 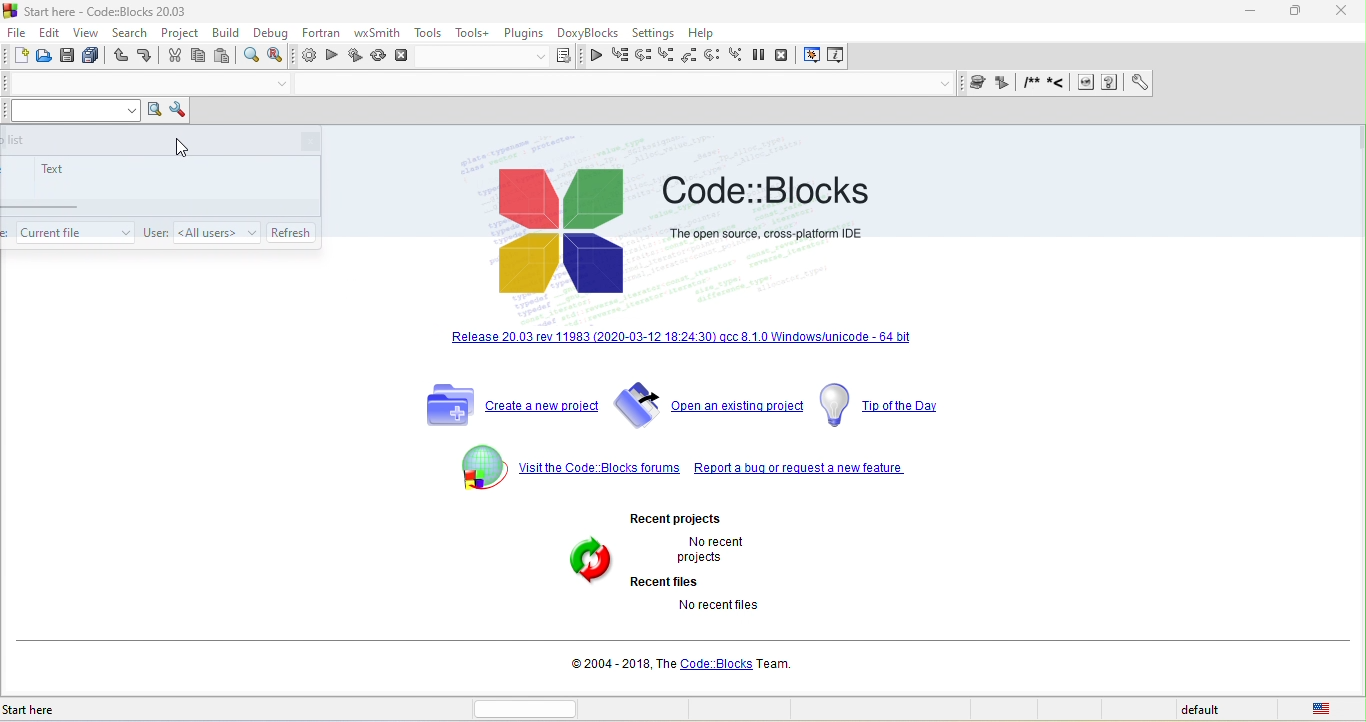 What do you see at coordinates (700, 515) in the screenshot?
I see `recent projects ` at bounding box center [700, 515].